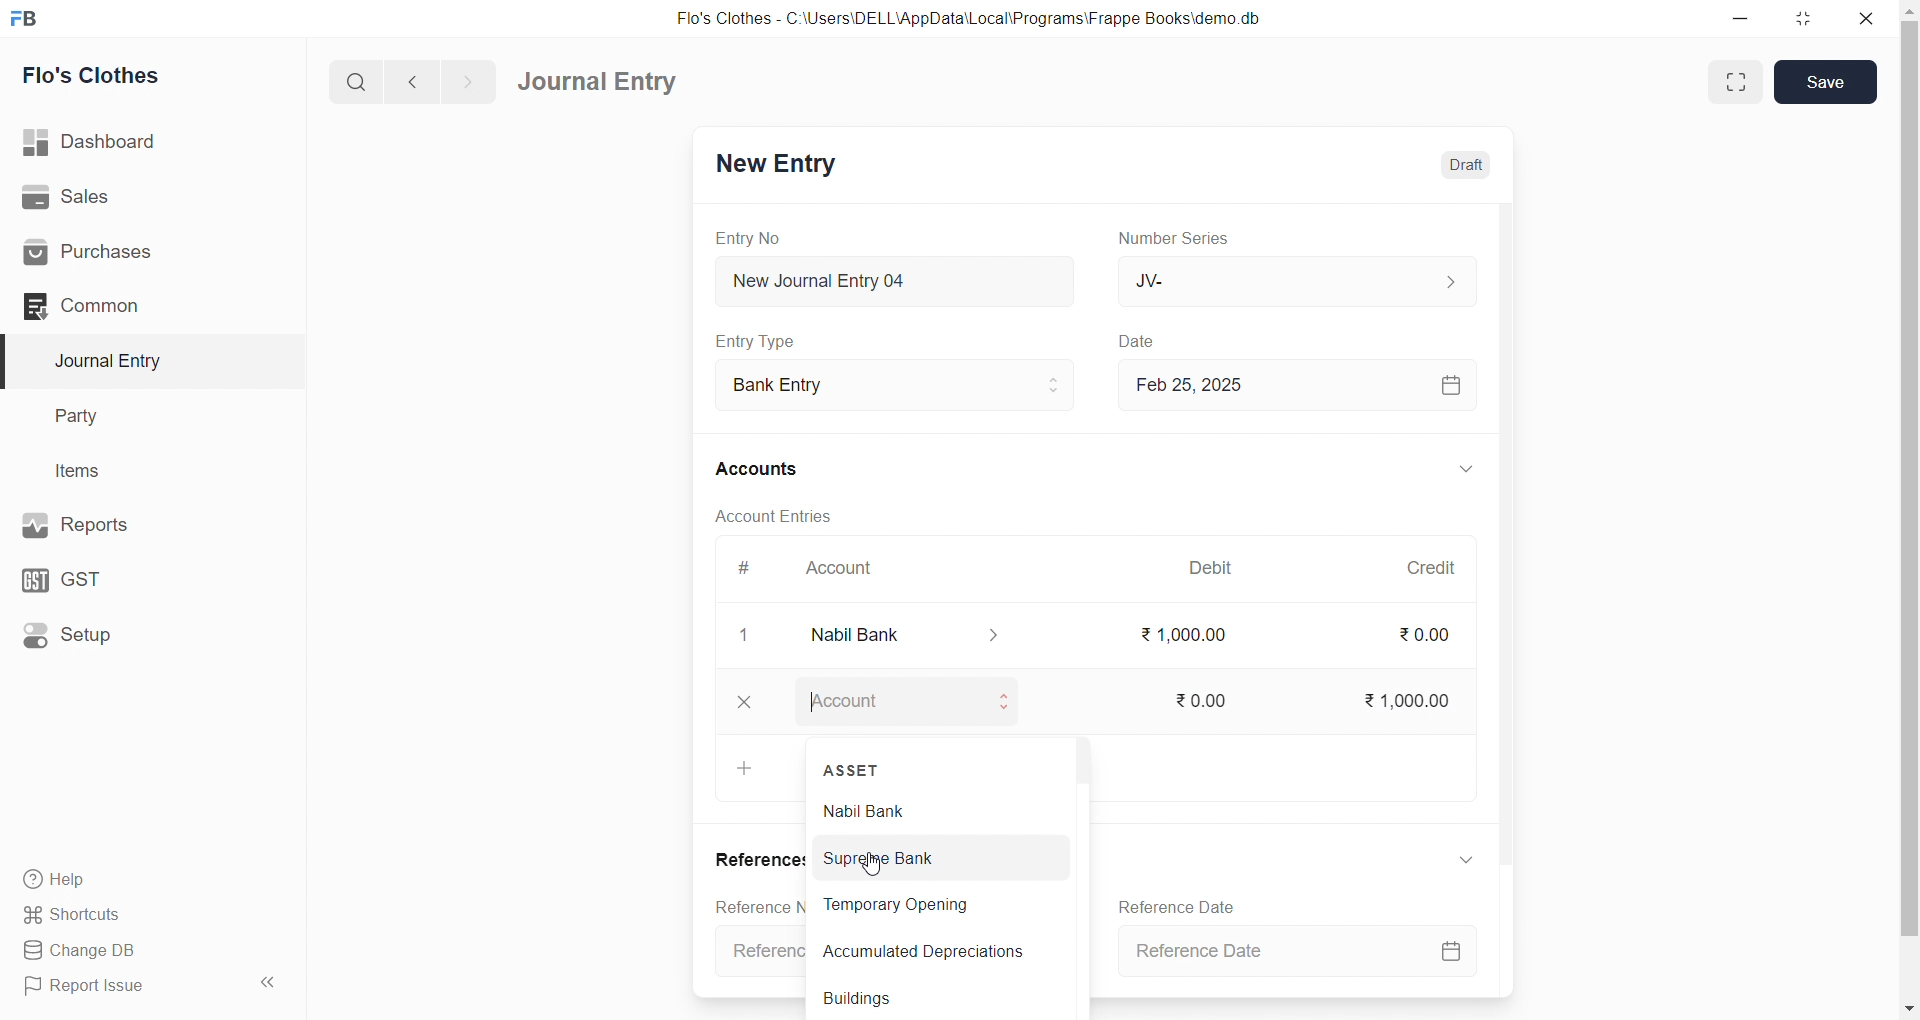 This screenshot has width=1920, height=1020. What do you see at coordinates (143, 253) in the screenshot?
I see `Purchases` at bounding box center [143, 253].